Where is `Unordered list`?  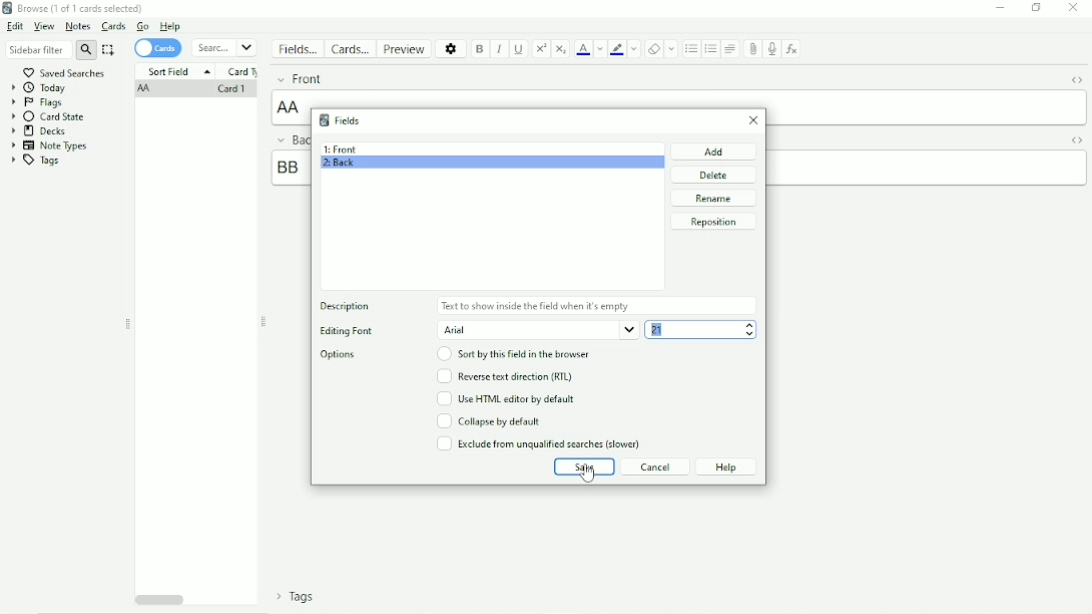
Unordered list is located at coordinates (691, 49).